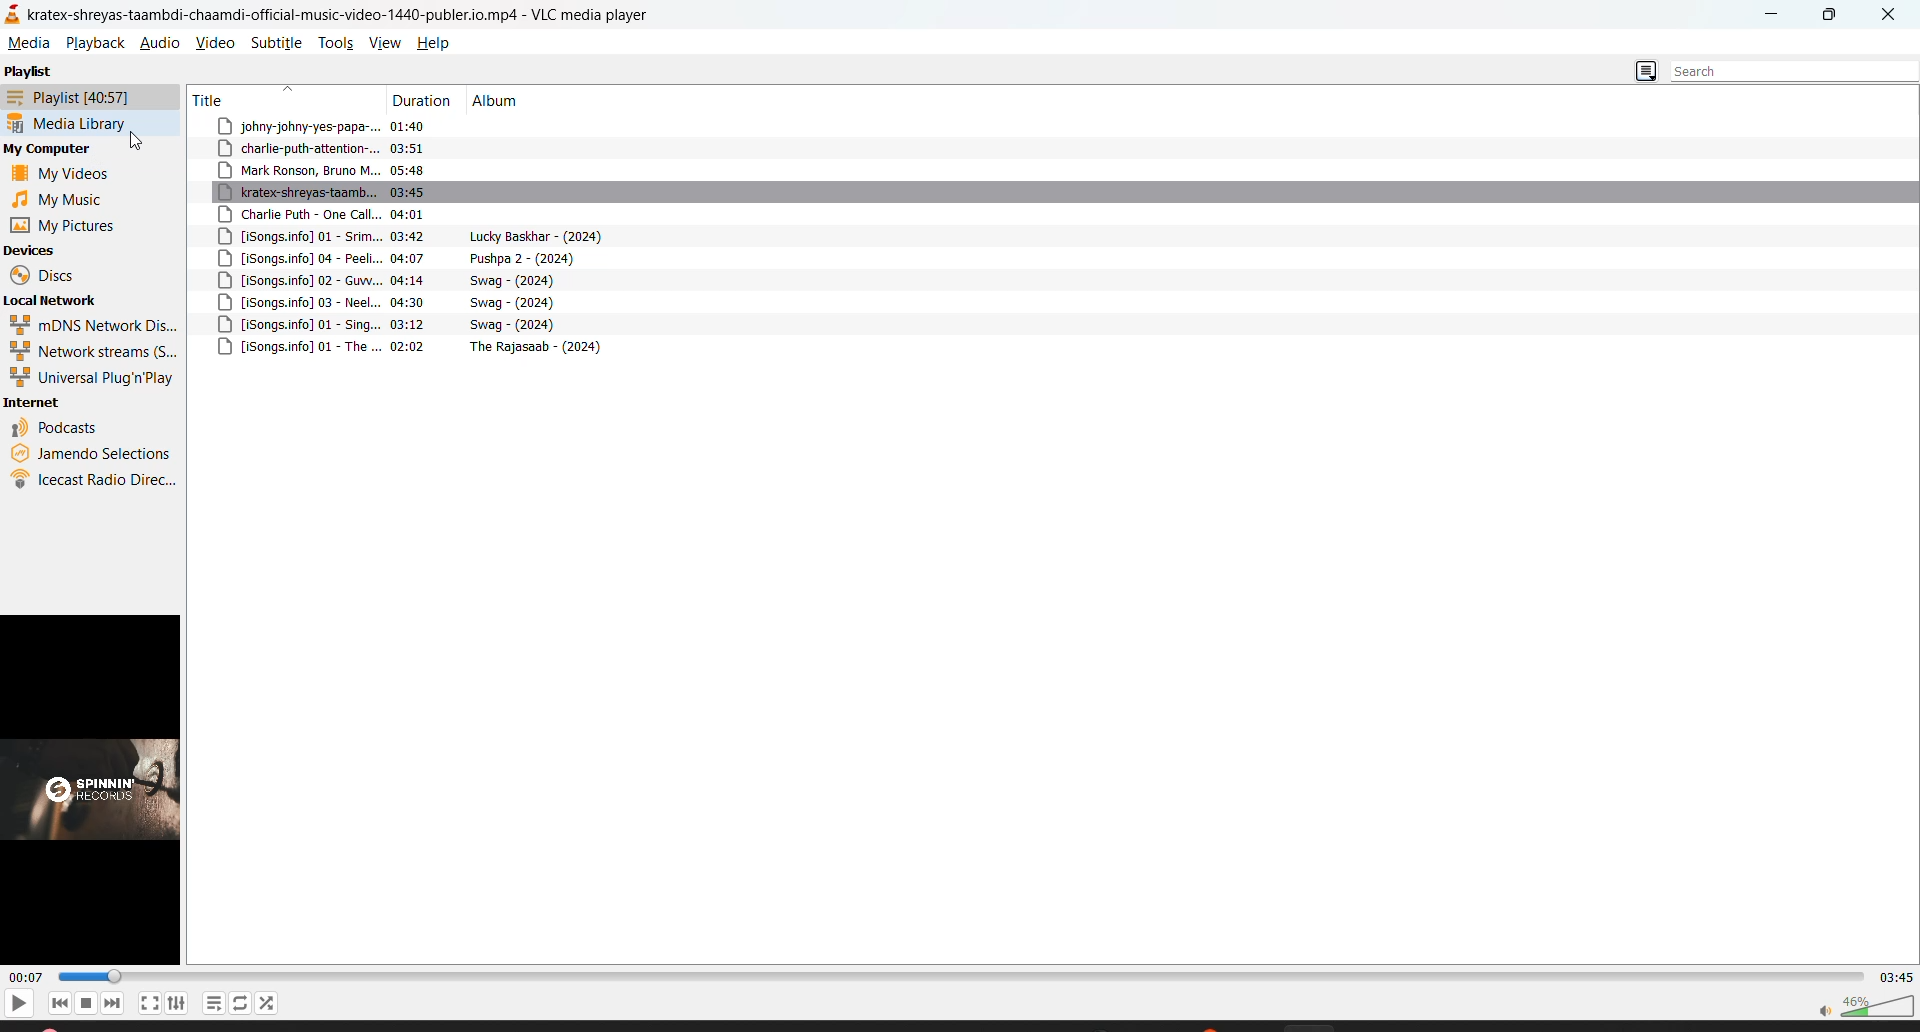  What do you see at coordinates (960, 976) in the screenshot?
I see `track slider` at bounding box center [960, 976].